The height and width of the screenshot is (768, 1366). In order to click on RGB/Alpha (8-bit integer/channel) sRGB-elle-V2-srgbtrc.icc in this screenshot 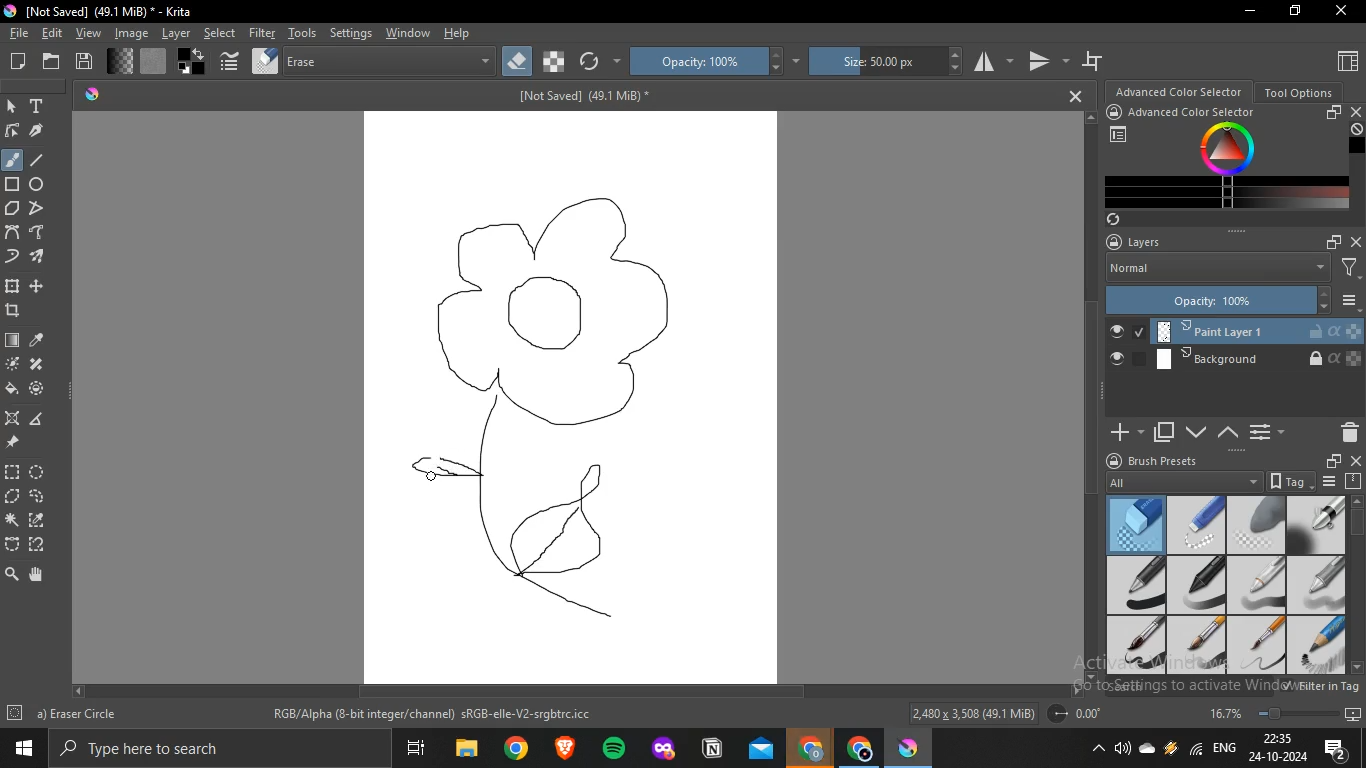, I will do `click(436, 716)`.